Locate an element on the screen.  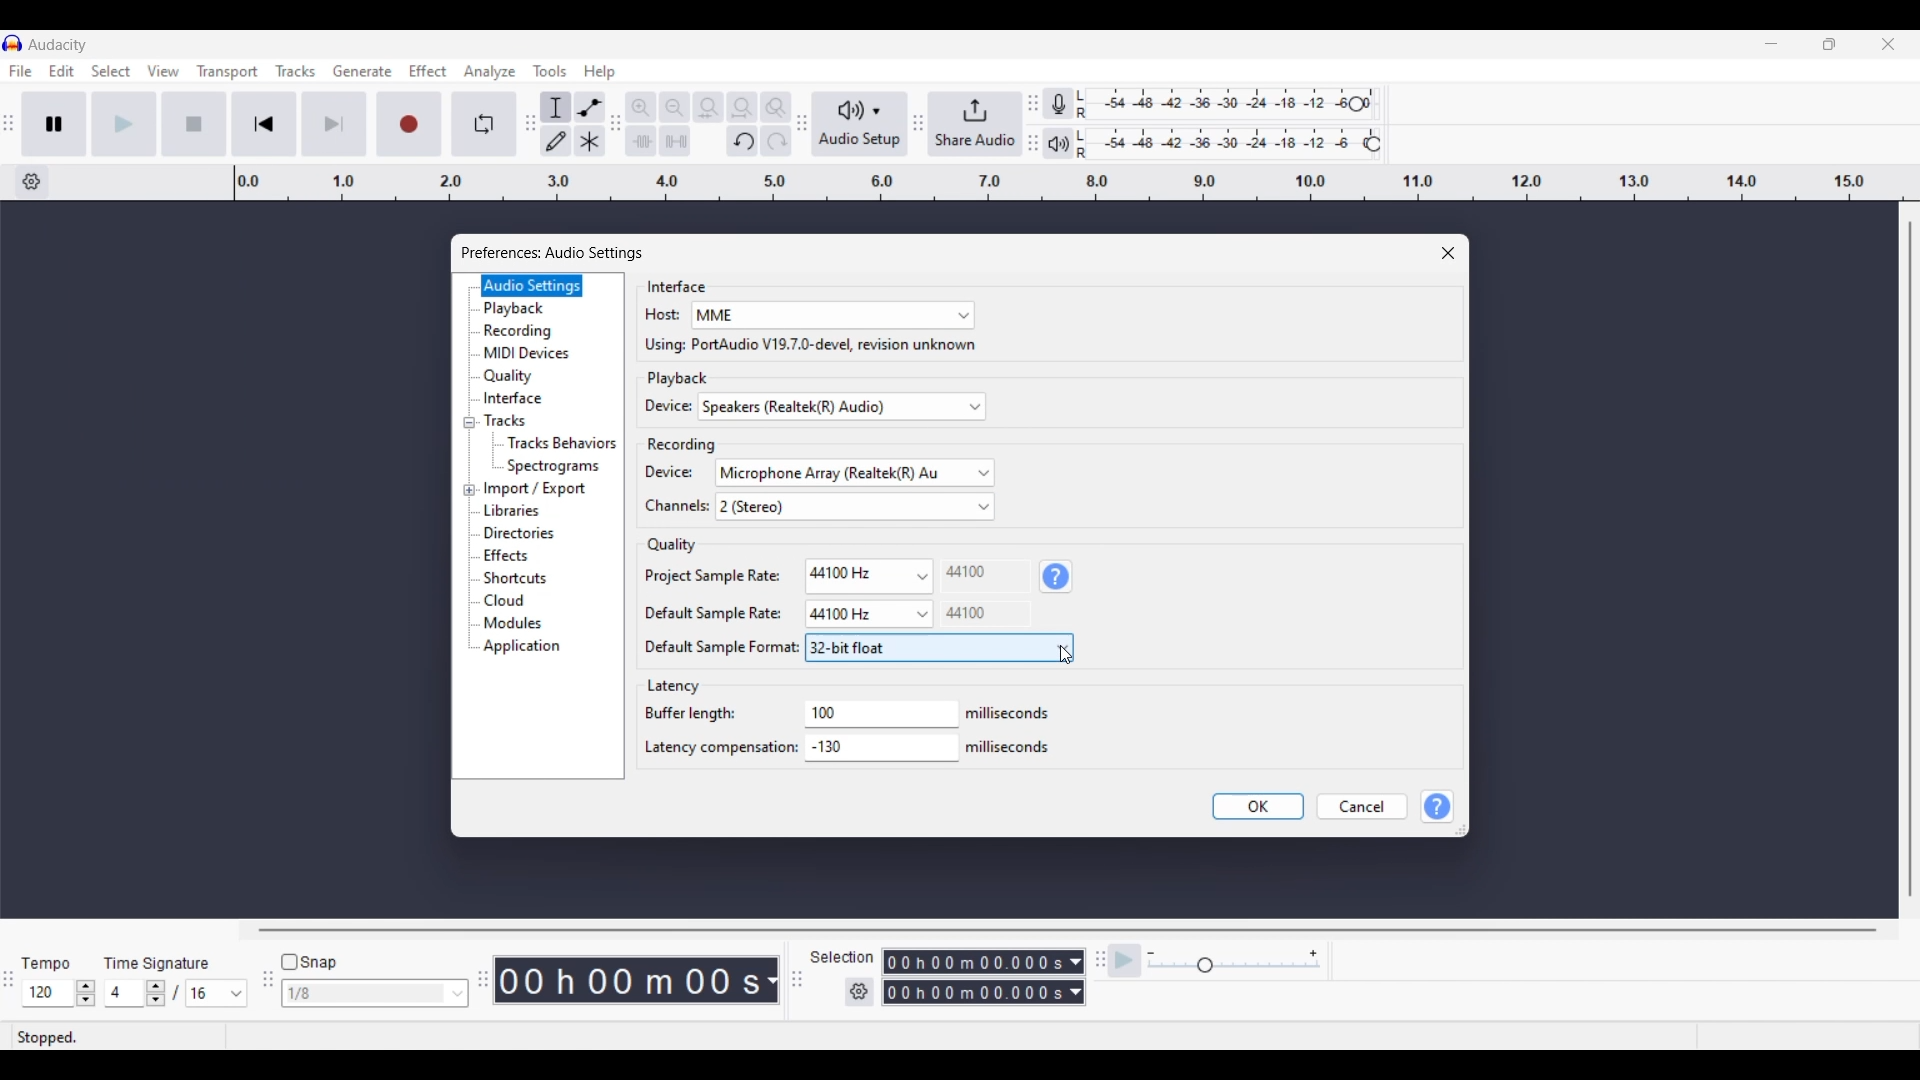
Application is located at coordinates (527, 647).